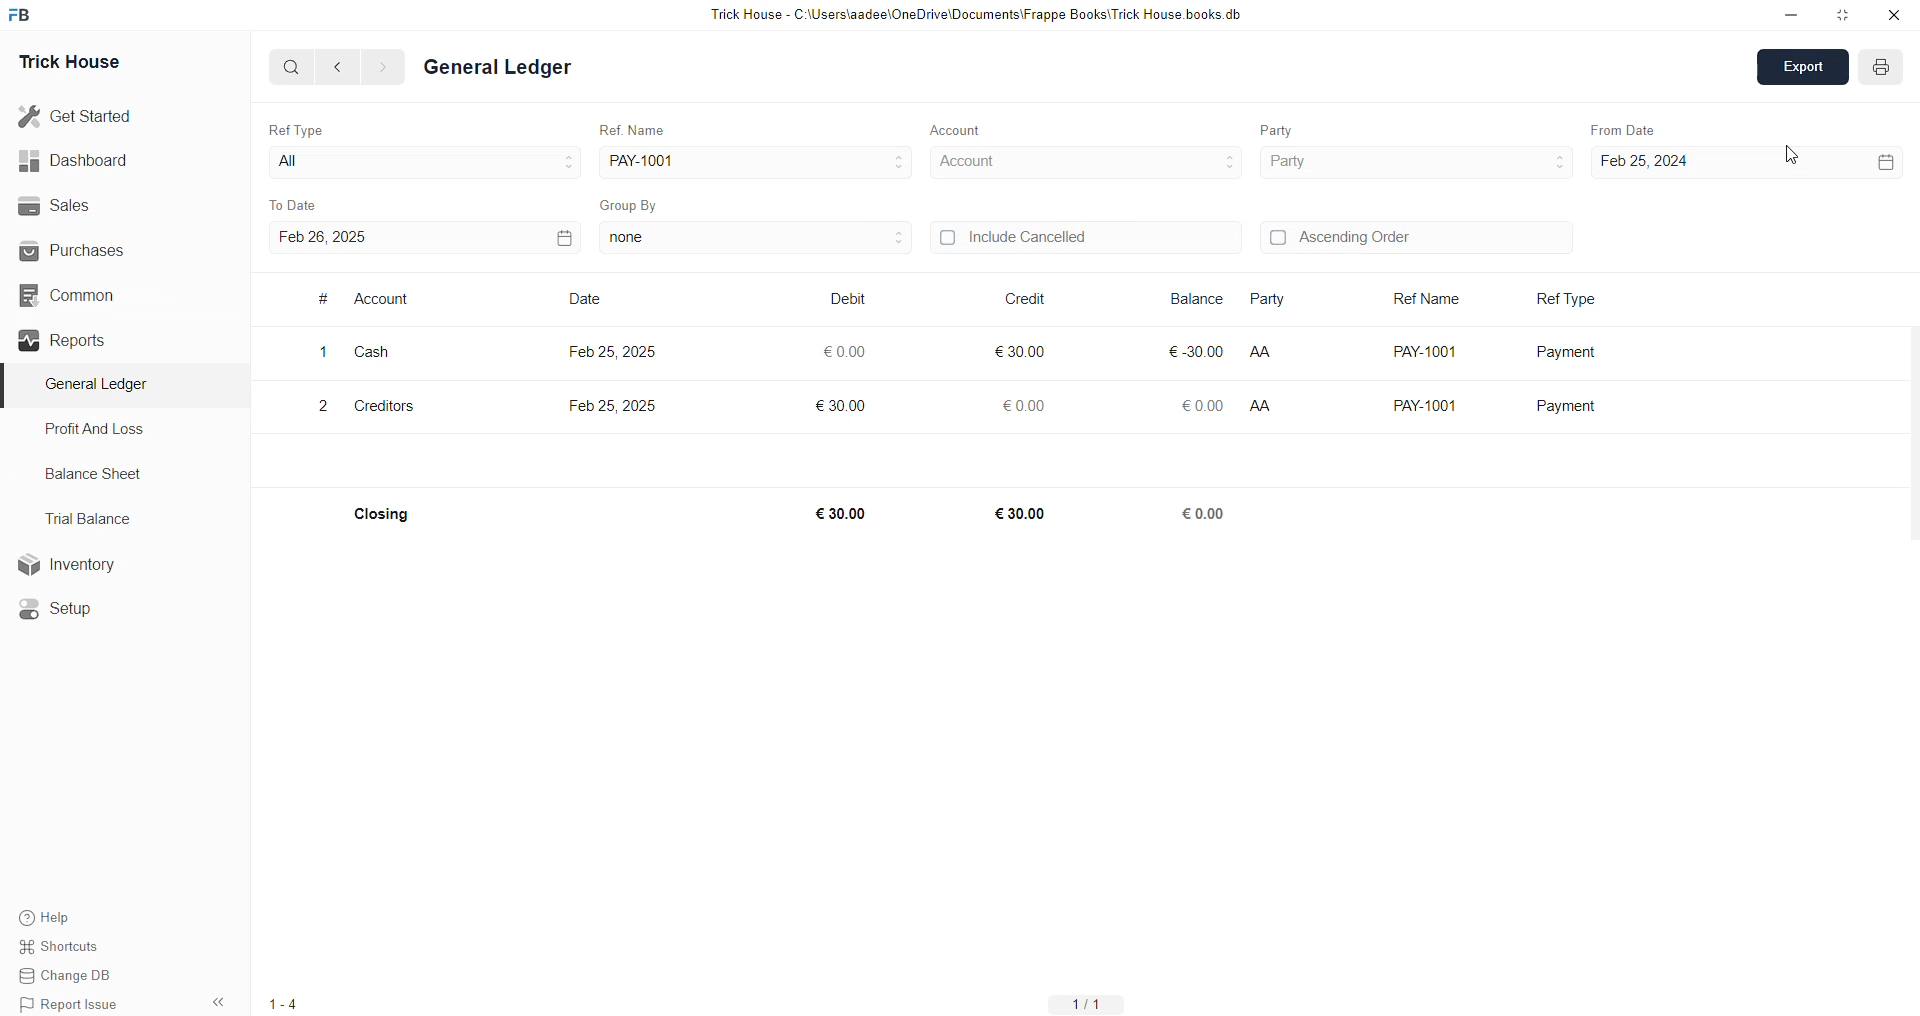 The image size is (1920, 1016). What do you see at coordinates (1571, 296) in the screenshot?
I see `Ref Type` at bounding box center [1571, 296].